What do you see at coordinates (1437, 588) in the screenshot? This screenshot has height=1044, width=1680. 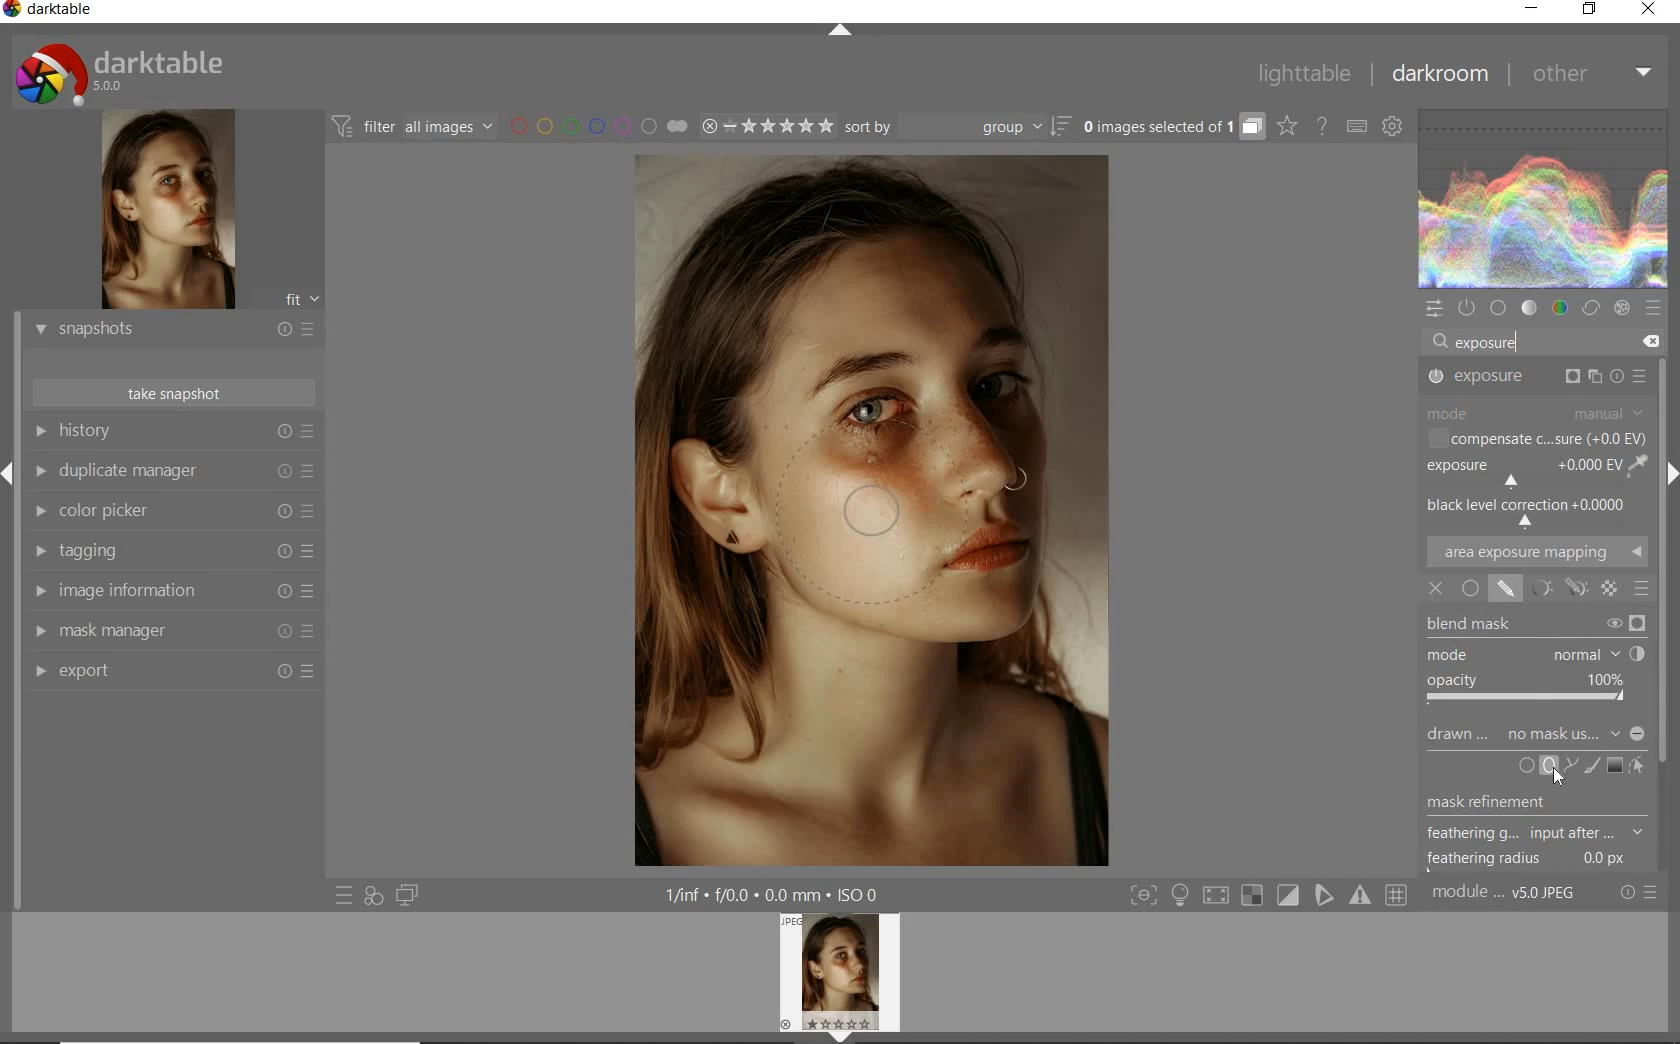 I see `OFF` at bounding box center [1437, 588].